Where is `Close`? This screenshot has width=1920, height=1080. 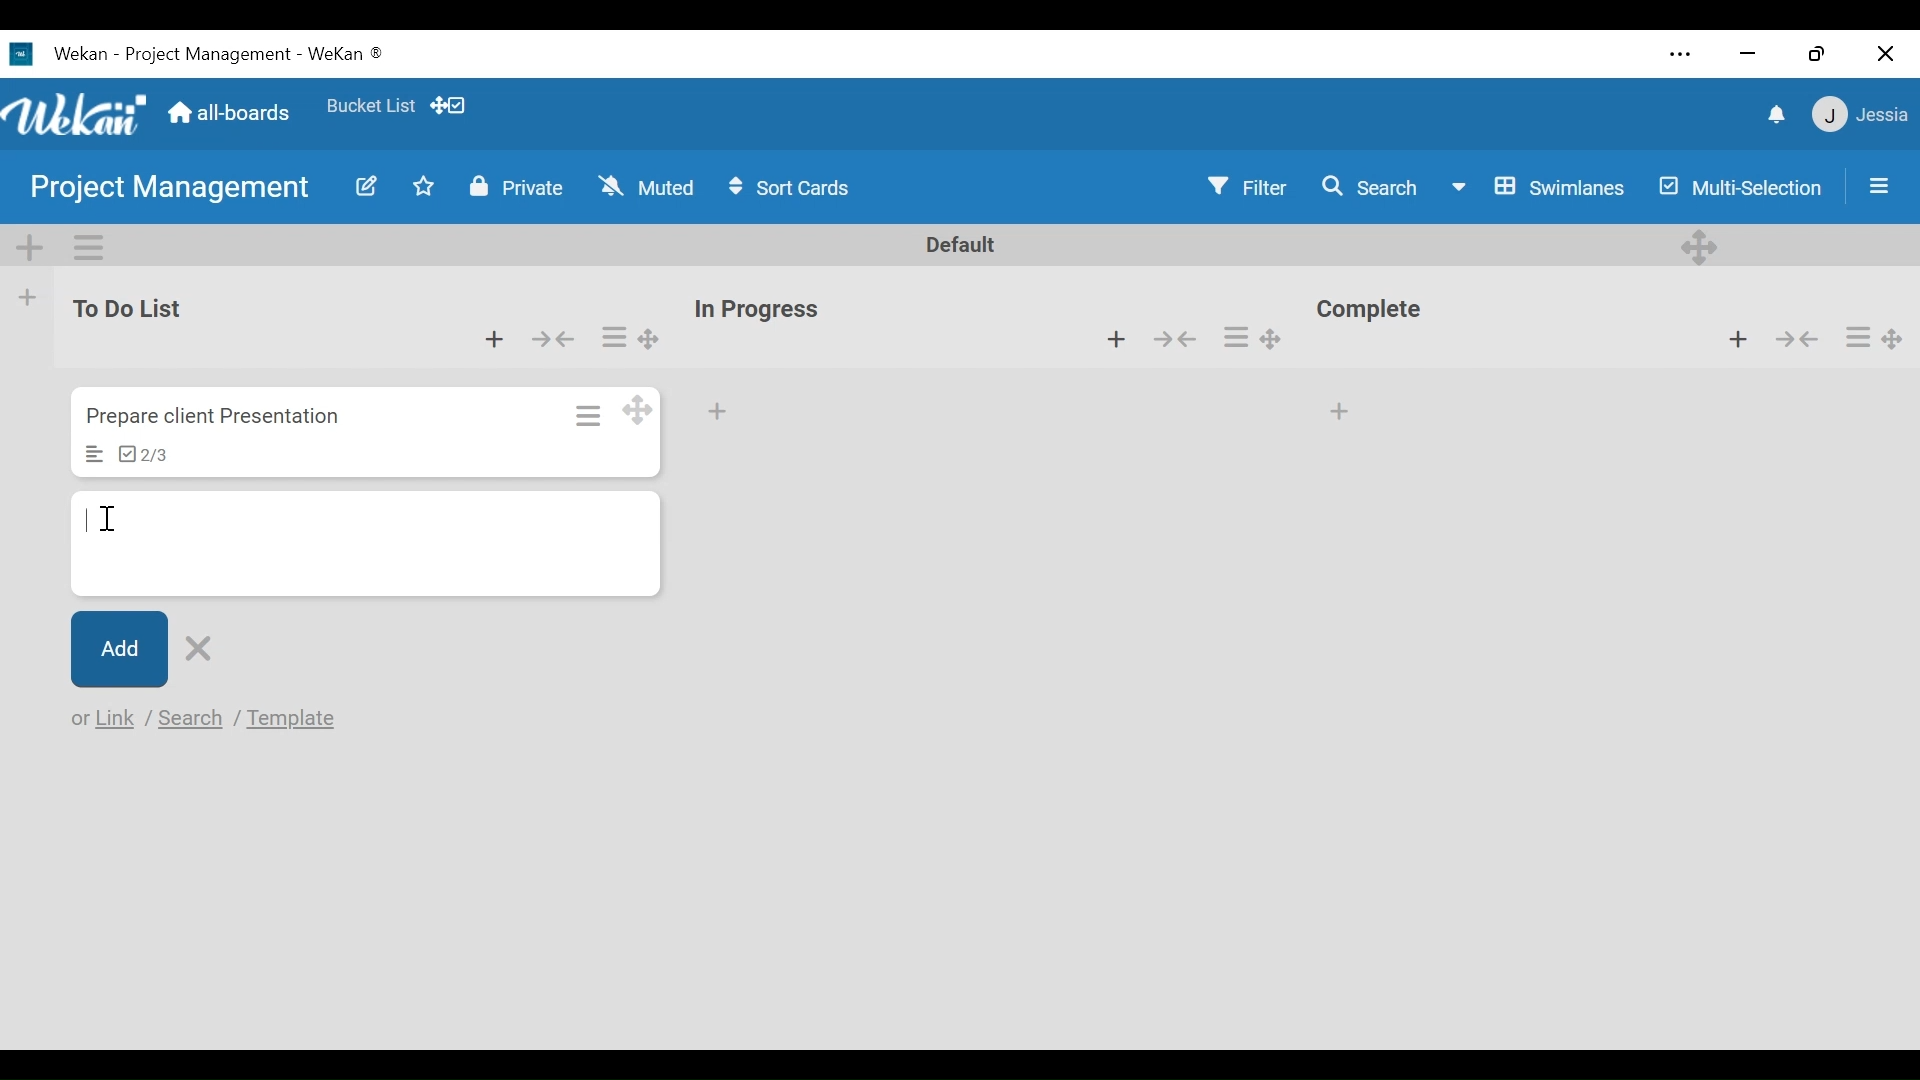
Close is located at coordinates (1885, 49).